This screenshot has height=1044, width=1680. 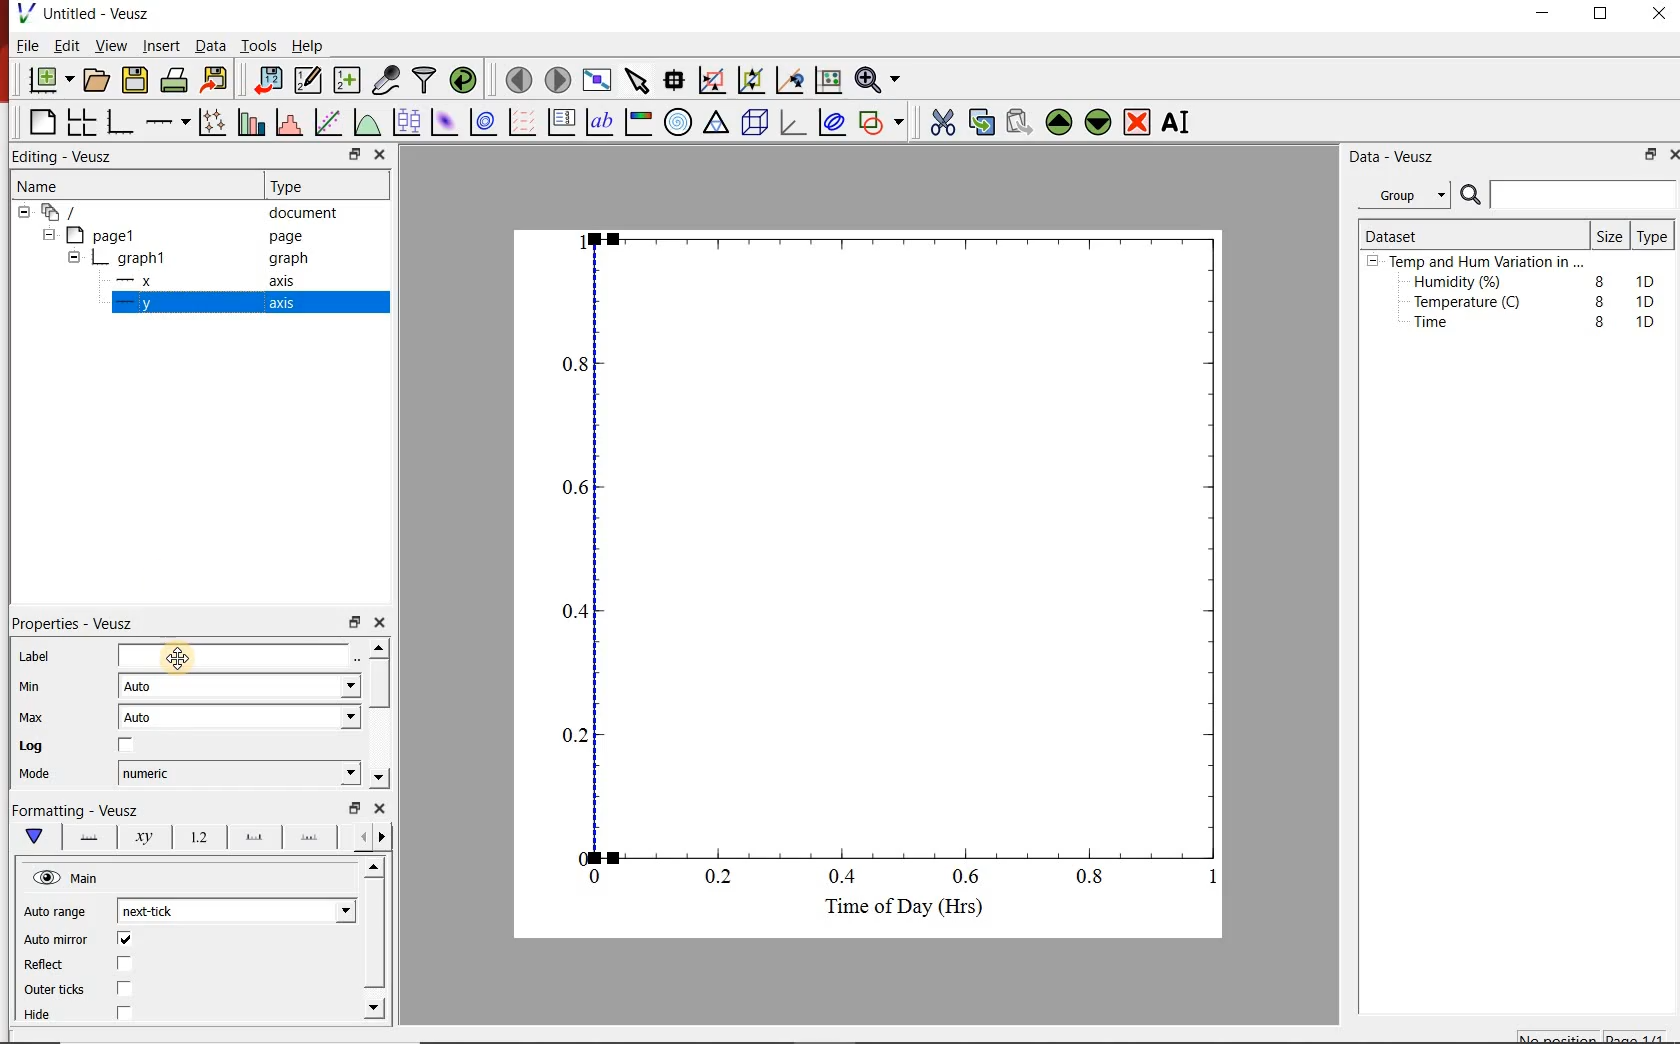 I want to click on View, so click(x=111, y=46).